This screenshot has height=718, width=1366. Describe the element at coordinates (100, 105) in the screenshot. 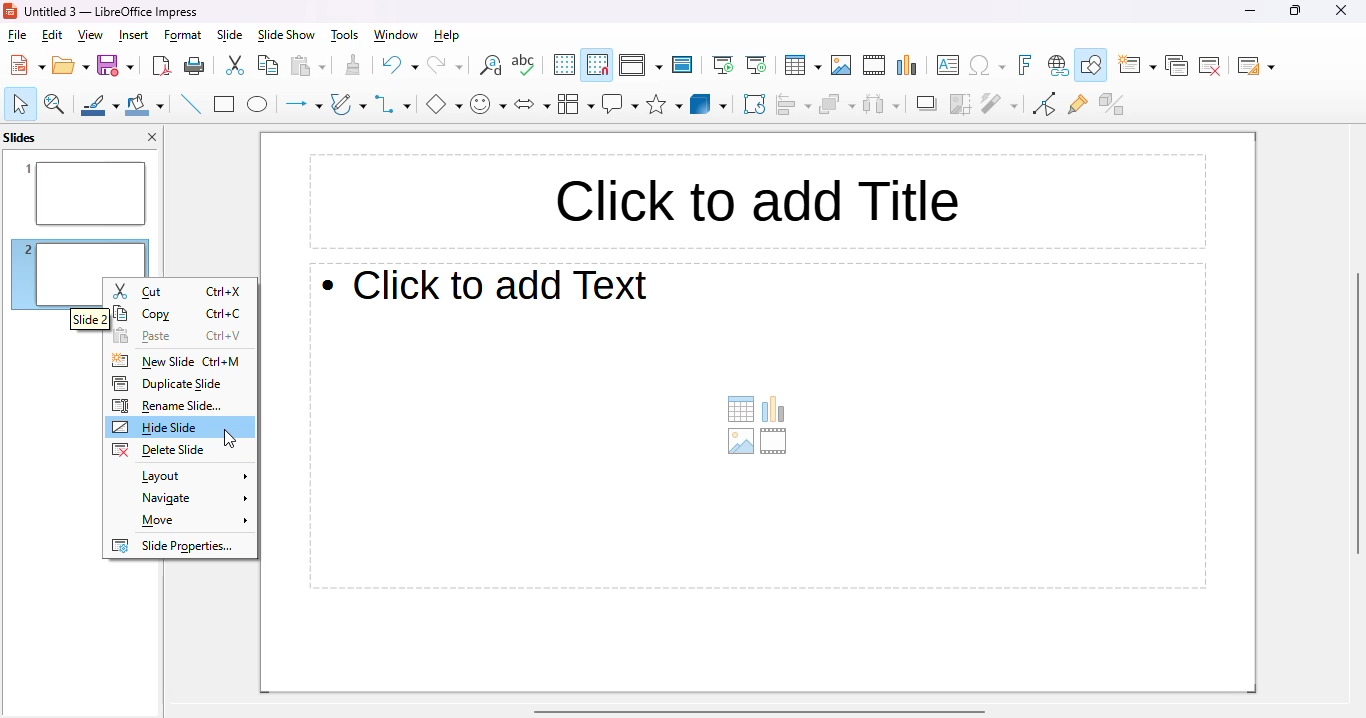

I see `line color` at that location.